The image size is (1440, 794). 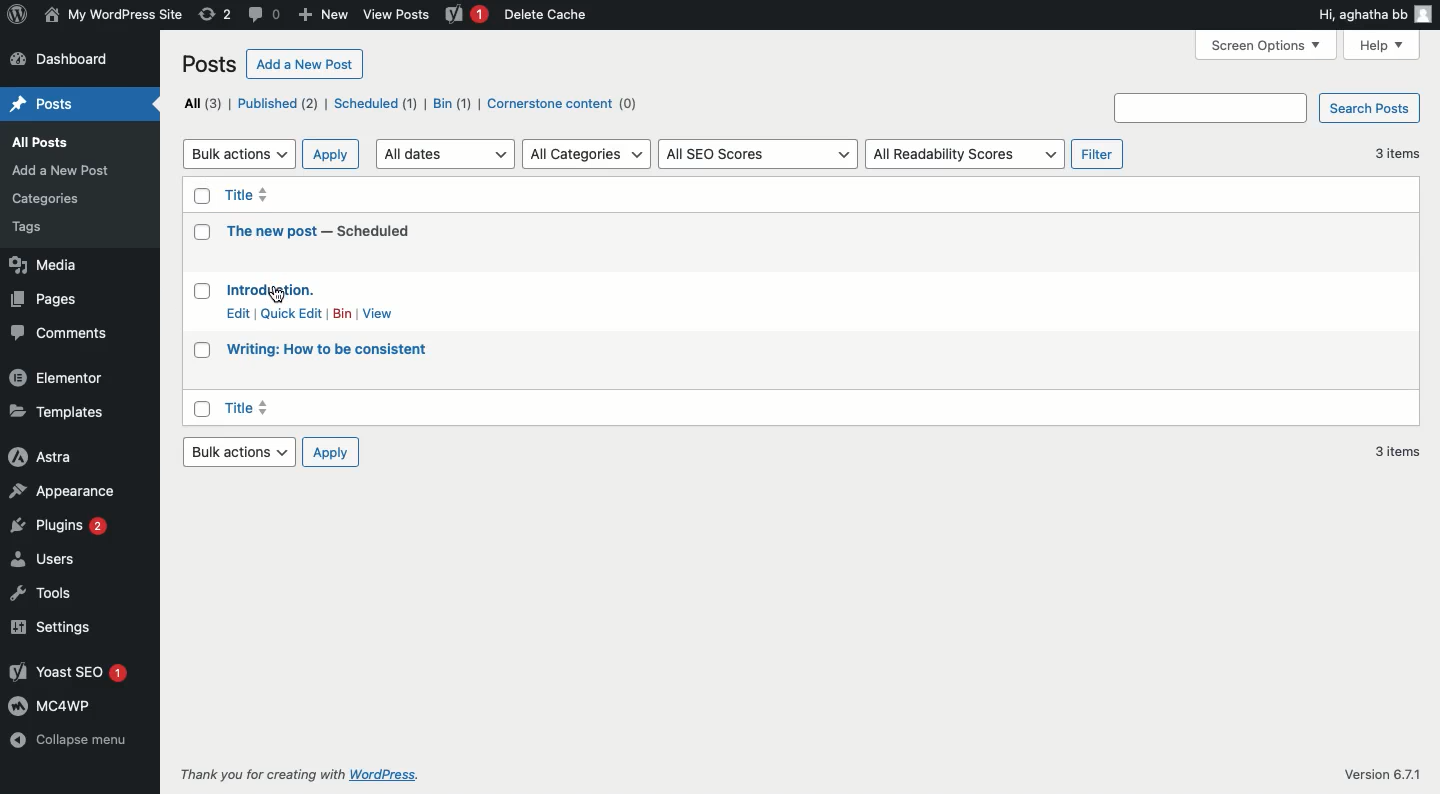 What do you see at coordinates (1100, 155) in the screenshot?
I see `Filter` at bounding box center [1100, 155].